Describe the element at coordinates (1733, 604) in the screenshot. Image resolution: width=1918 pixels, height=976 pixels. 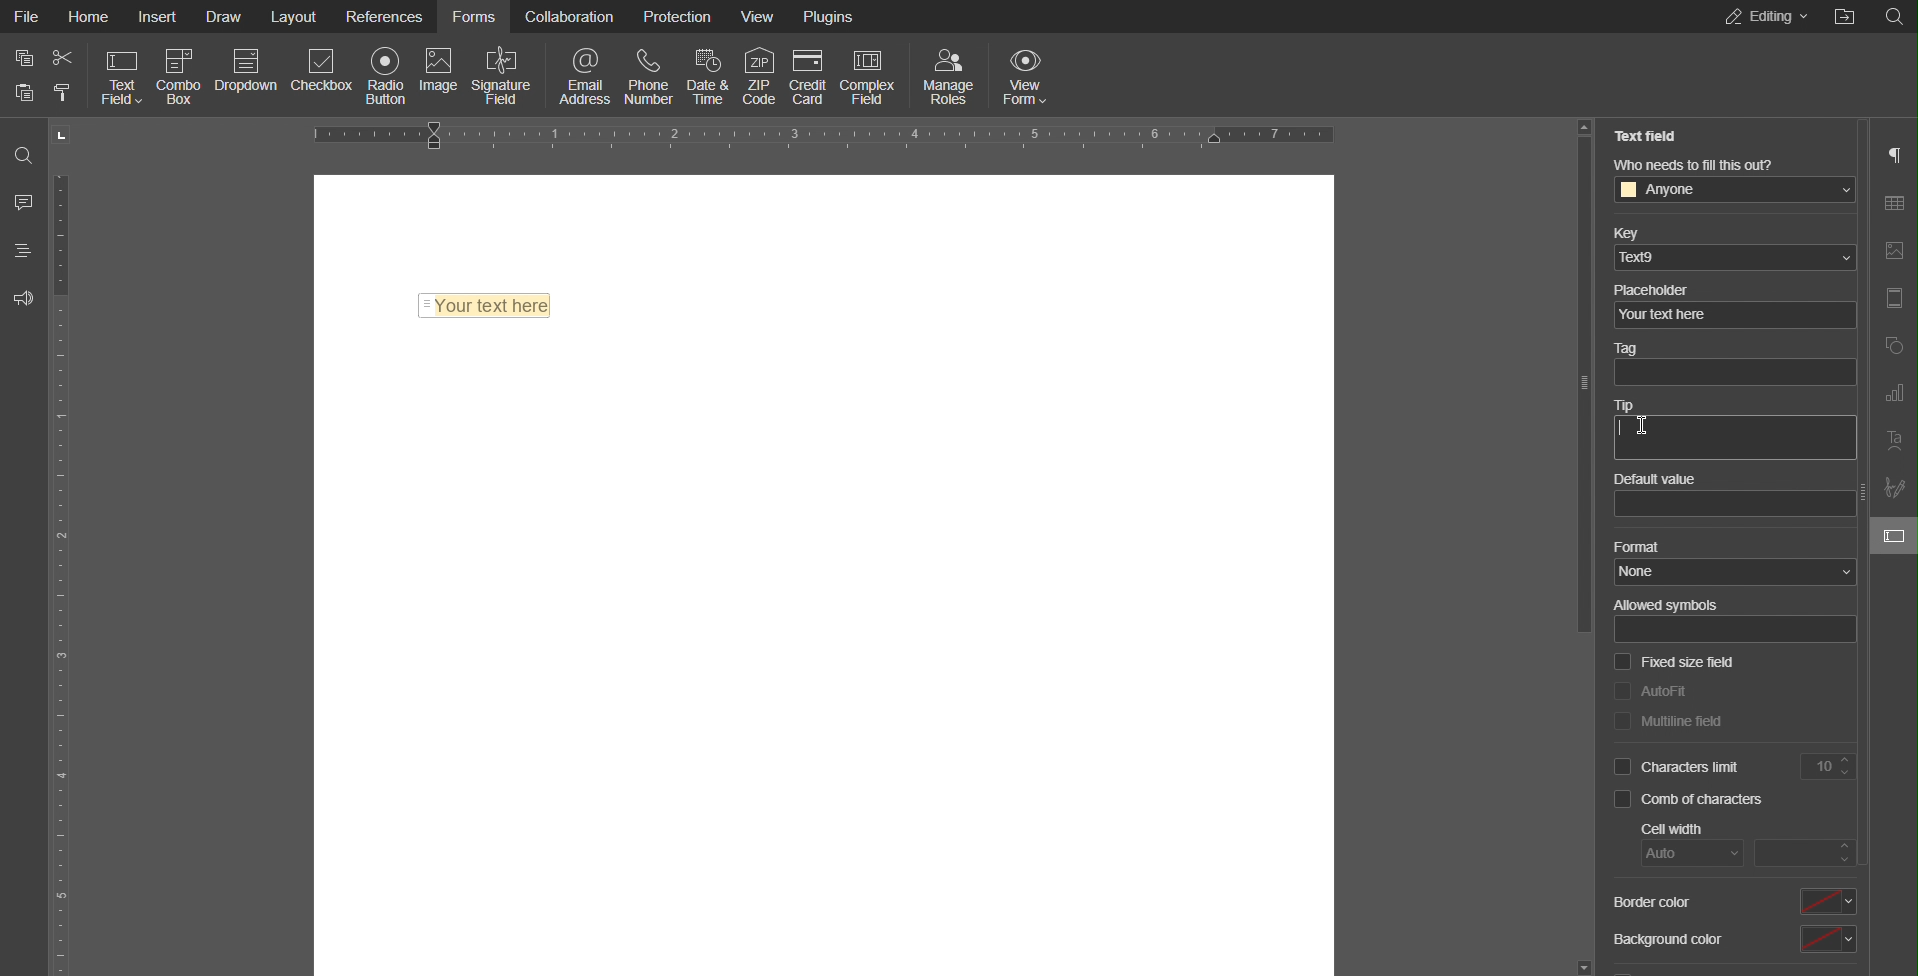
I see `Allowed symbols` at that location.